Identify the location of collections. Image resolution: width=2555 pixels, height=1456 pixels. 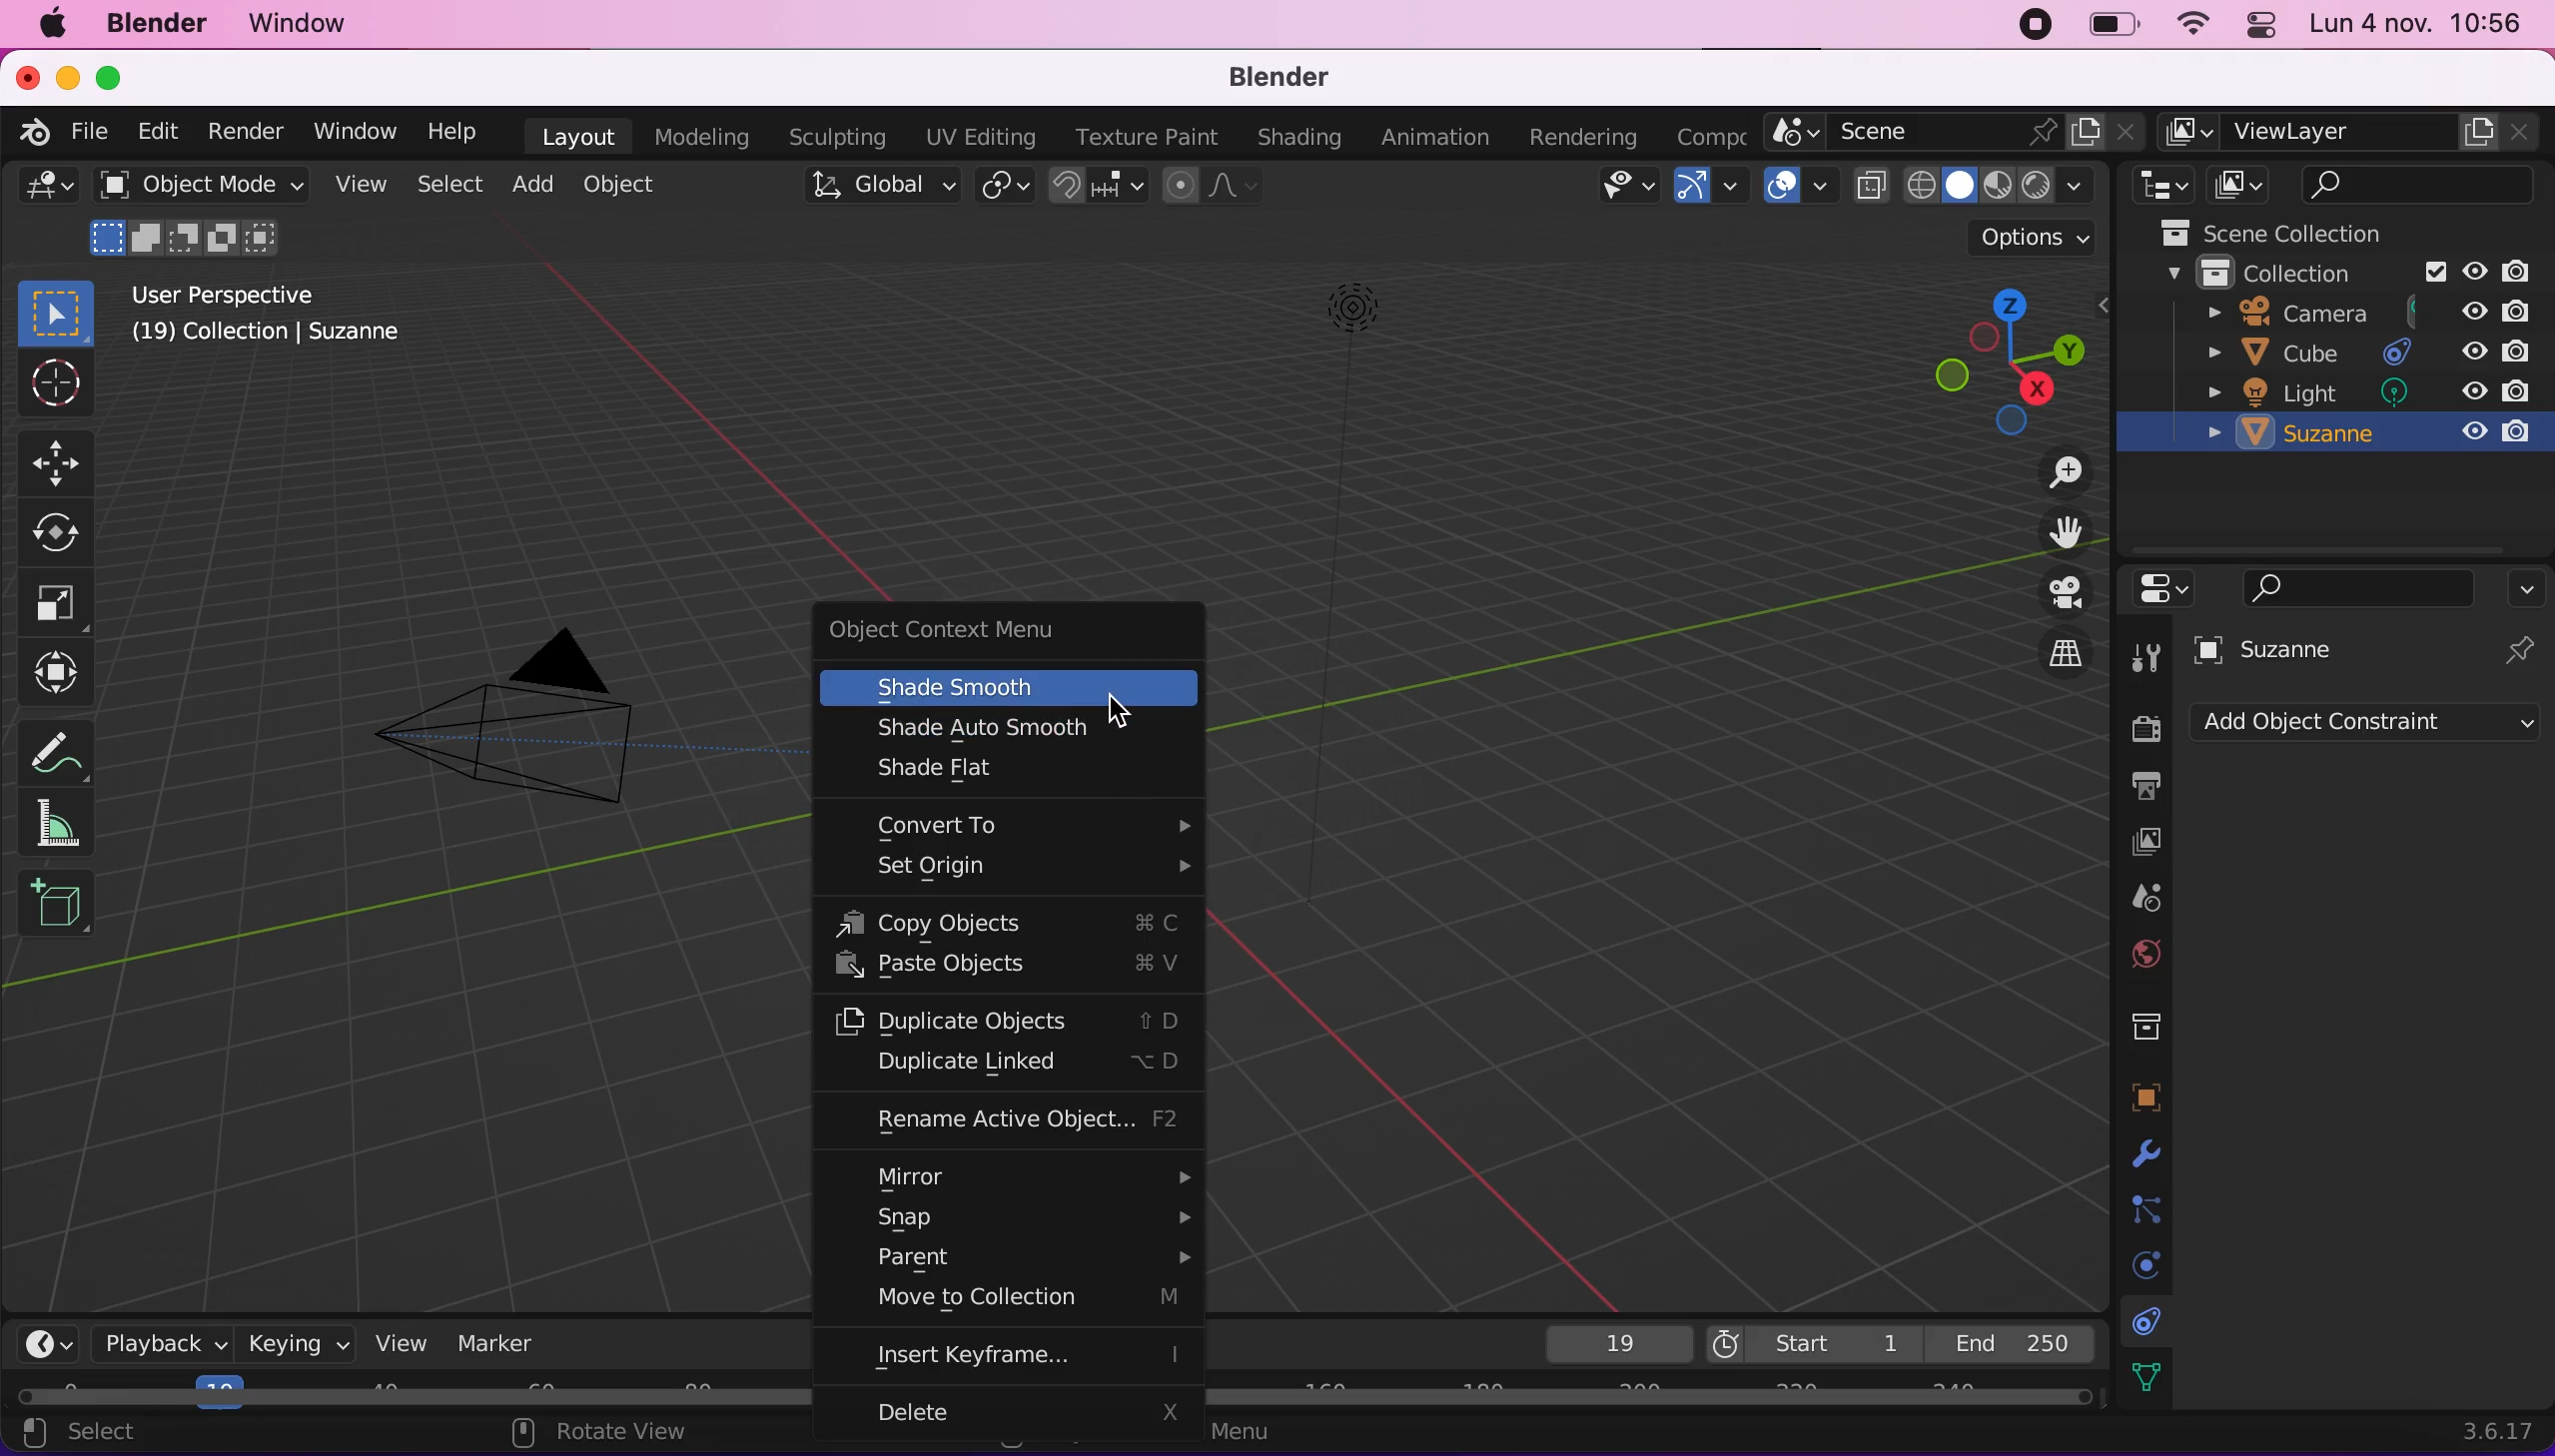
(2148, 1022).